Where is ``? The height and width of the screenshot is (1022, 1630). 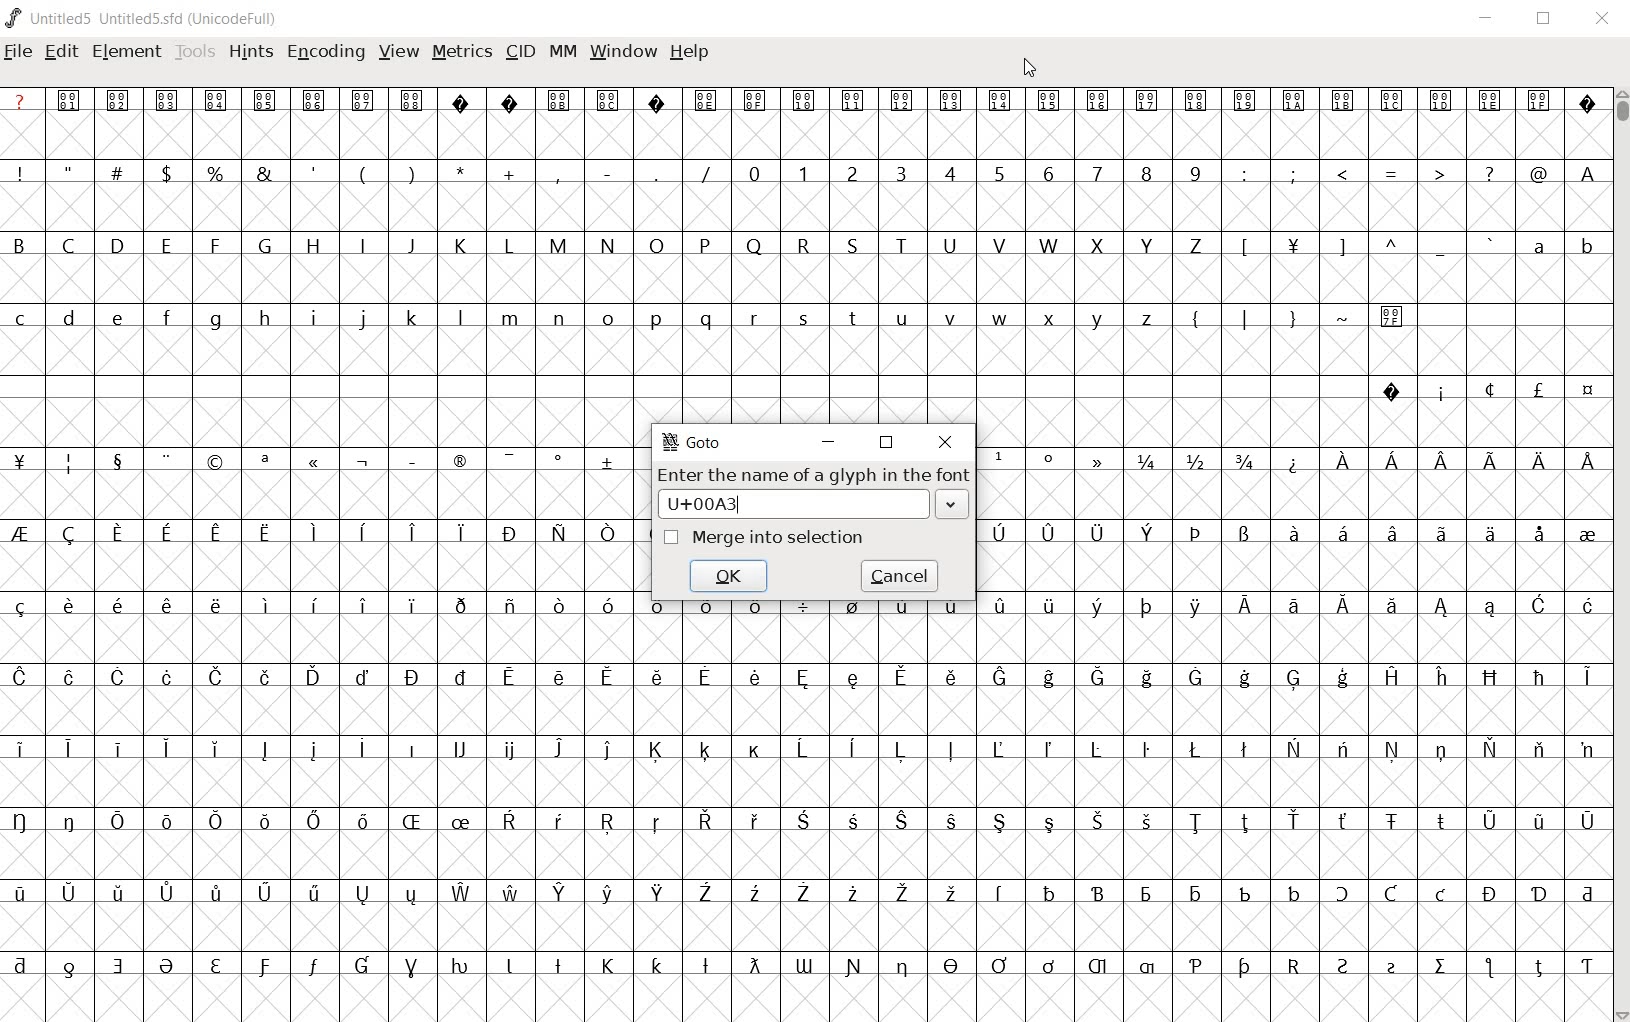  is located at coordinates (414, 101).